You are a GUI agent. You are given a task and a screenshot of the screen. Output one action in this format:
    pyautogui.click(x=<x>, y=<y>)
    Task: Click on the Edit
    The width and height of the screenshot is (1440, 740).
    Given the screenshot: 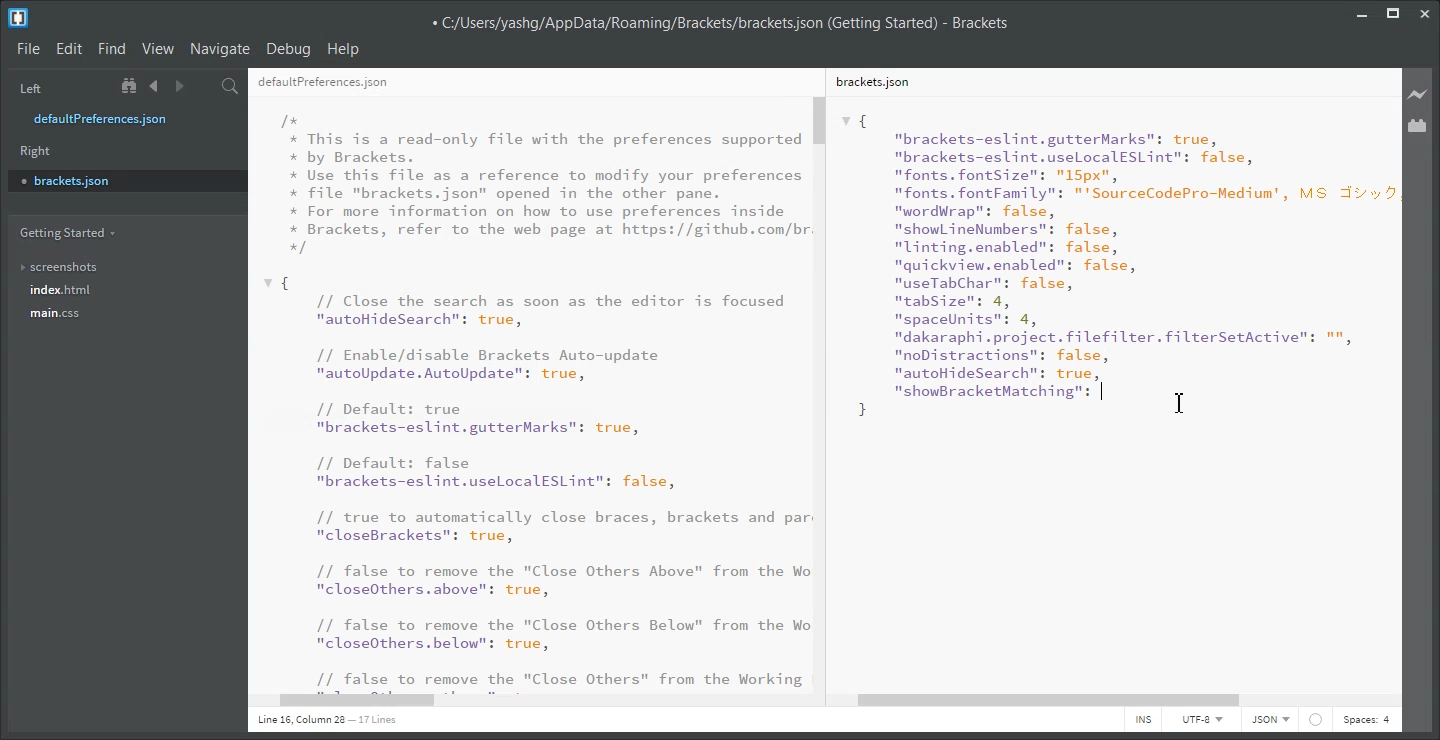 What is the action you would take?
    pyautogui.click(x=69, y=49)
    